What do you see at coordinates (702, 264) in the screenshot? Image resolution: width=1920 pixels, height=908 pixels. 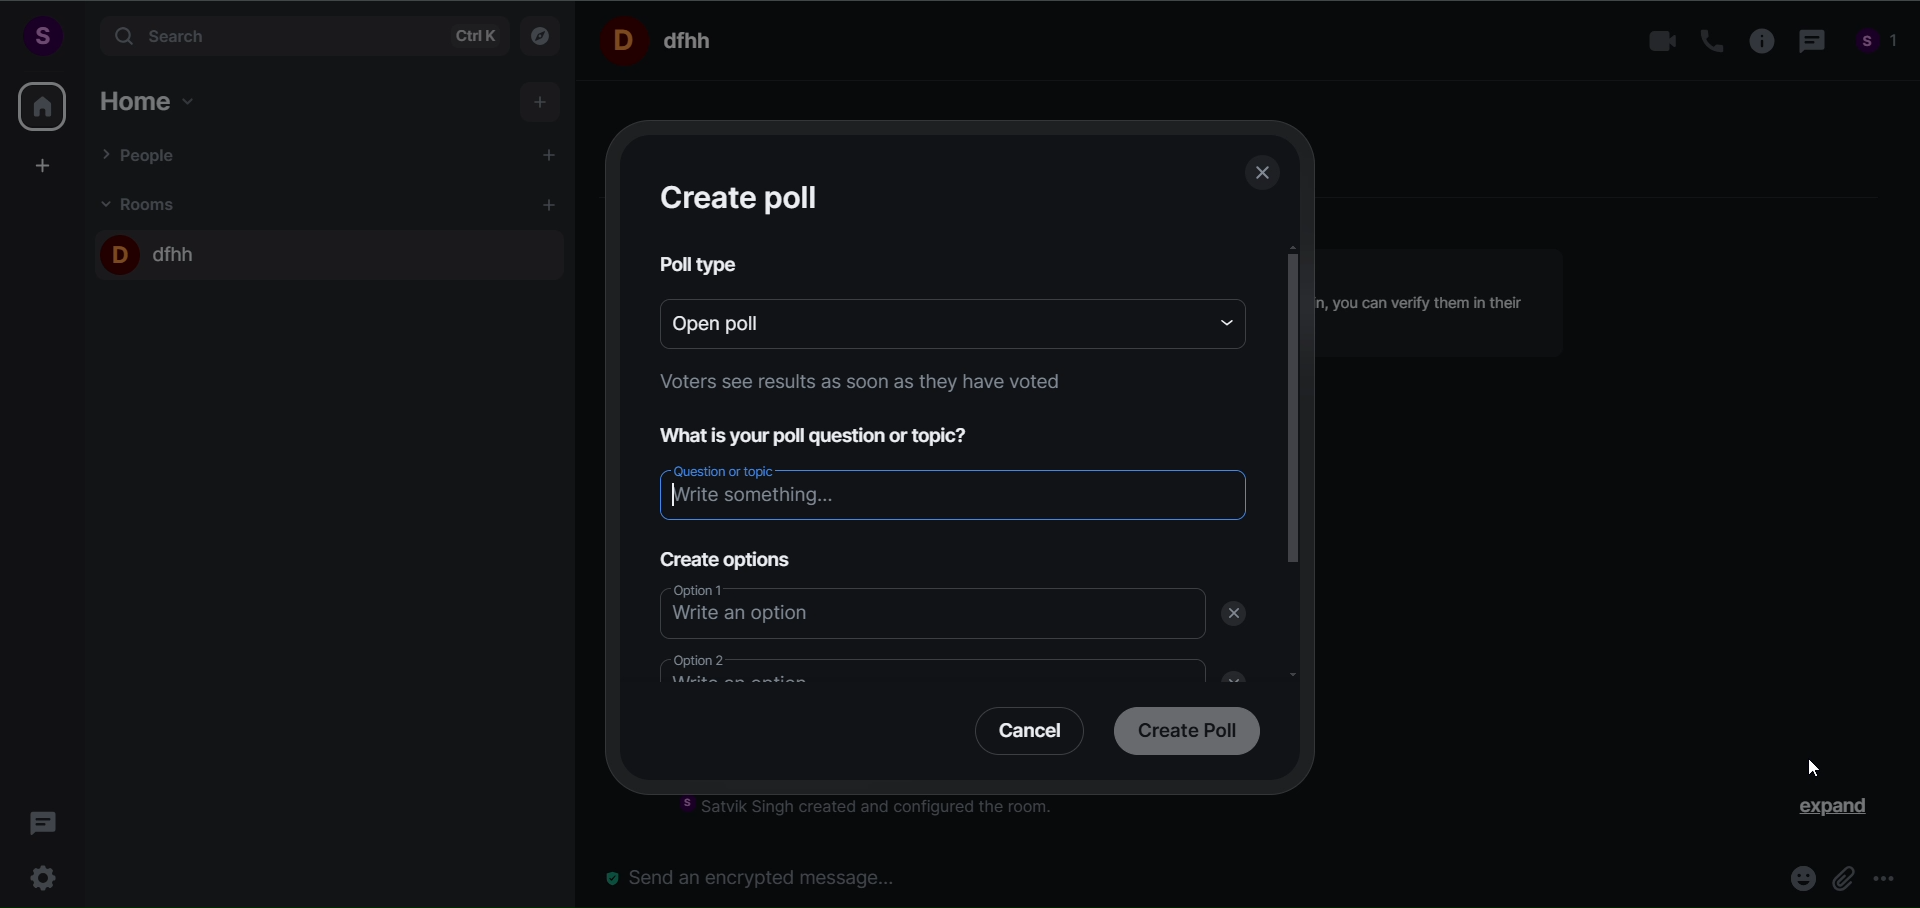 I see `poll type` at bounding box center [702, 264].